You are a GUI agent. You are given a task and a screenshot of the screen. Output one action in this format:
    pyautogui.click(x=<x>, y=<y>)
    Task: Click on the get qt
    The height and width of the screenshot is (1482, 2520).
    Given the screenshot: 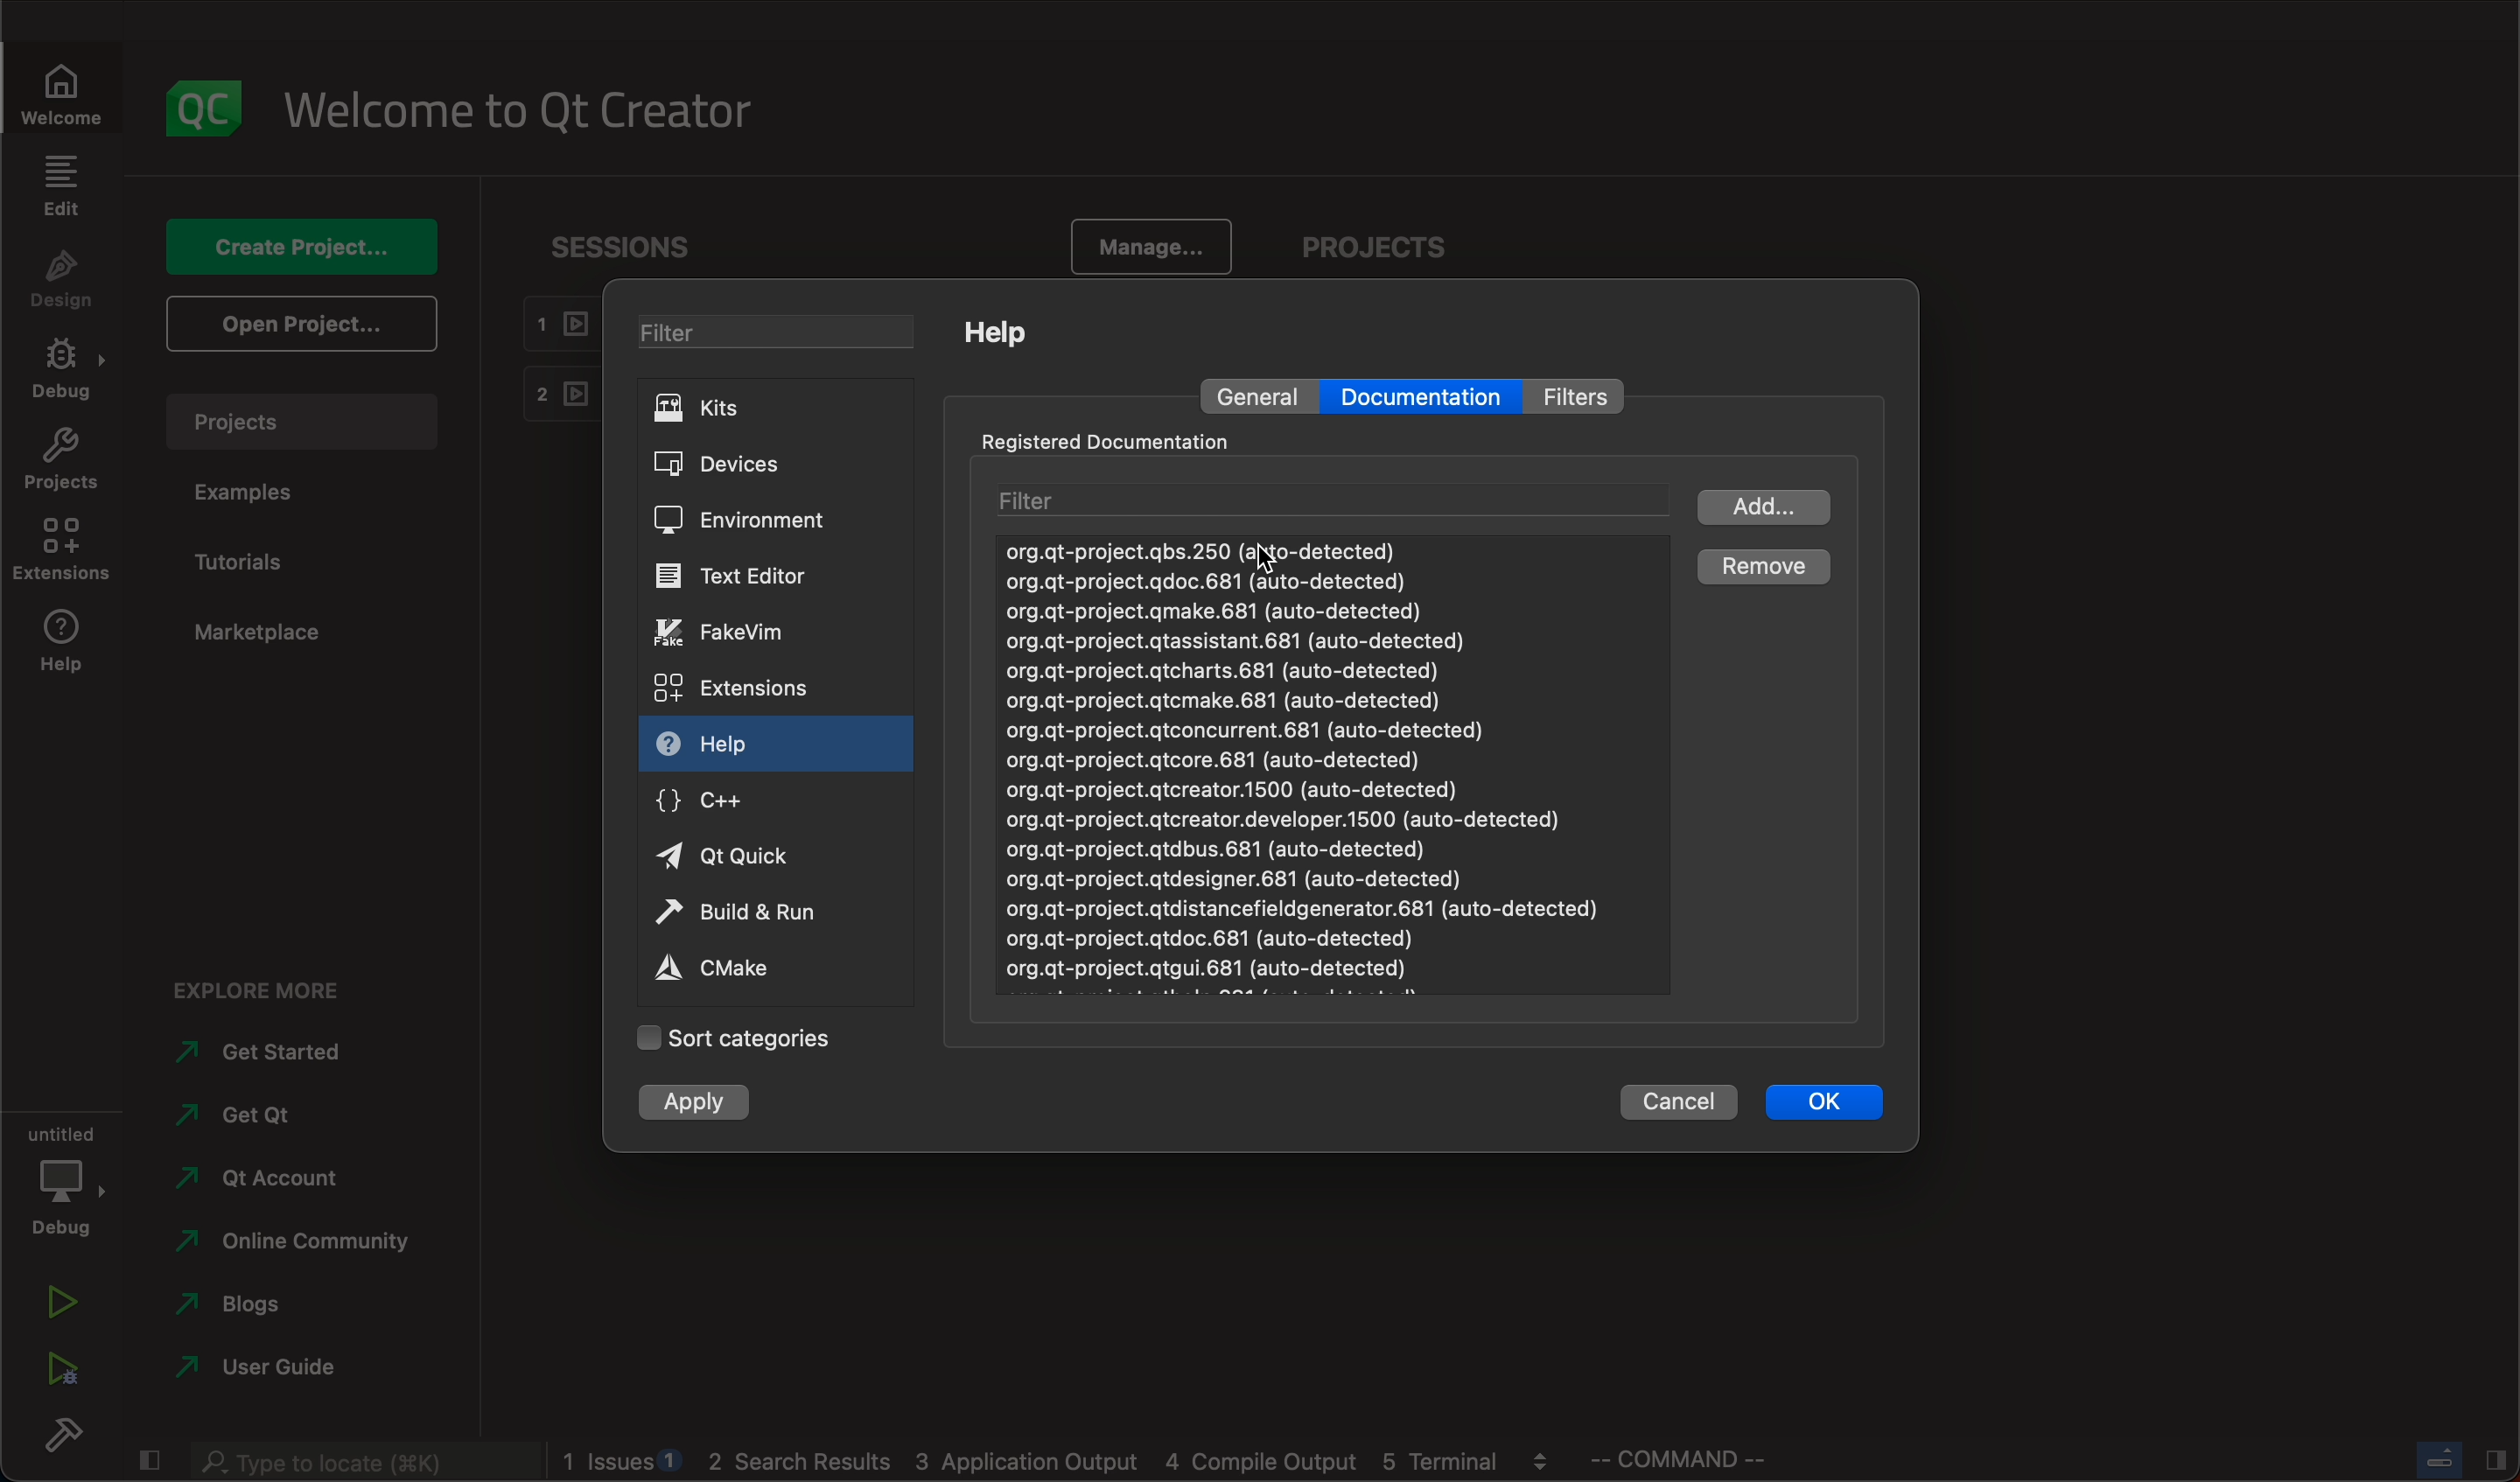 What is the action you would take?
    pyautogui.click(x=264, y=1116)
    